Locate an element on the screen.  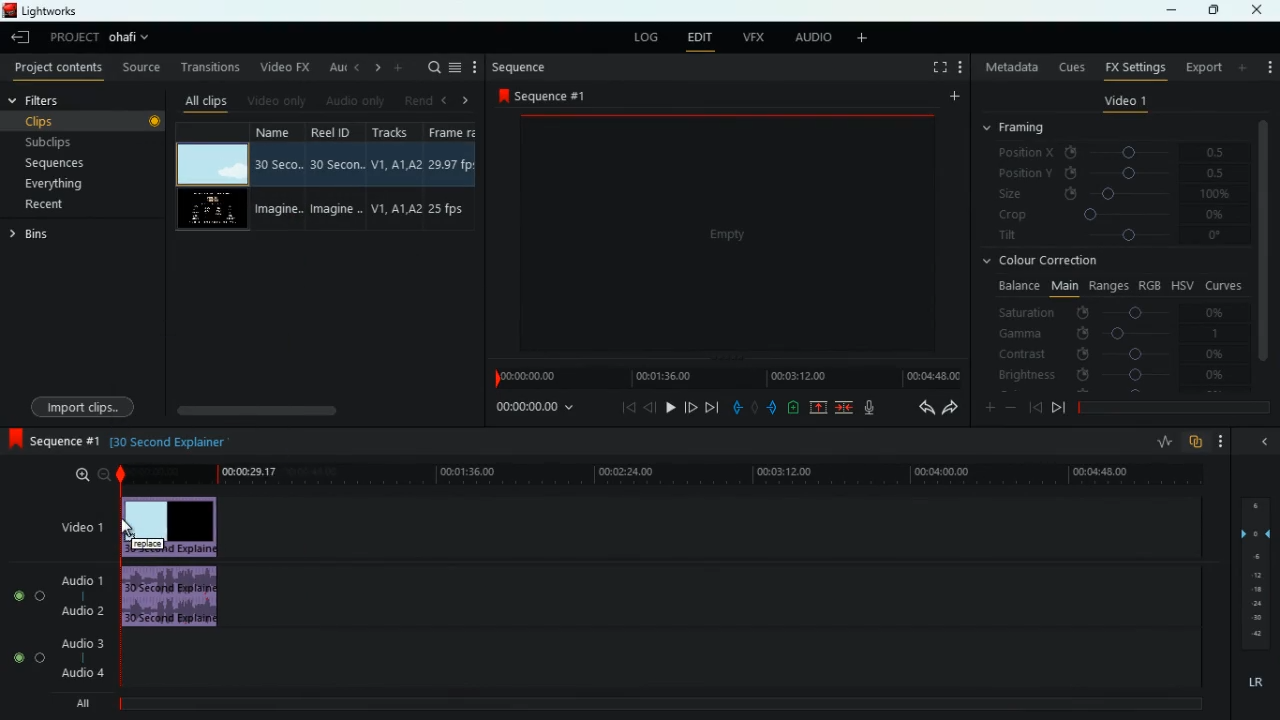
lr is located at coordinates (1253, 683).